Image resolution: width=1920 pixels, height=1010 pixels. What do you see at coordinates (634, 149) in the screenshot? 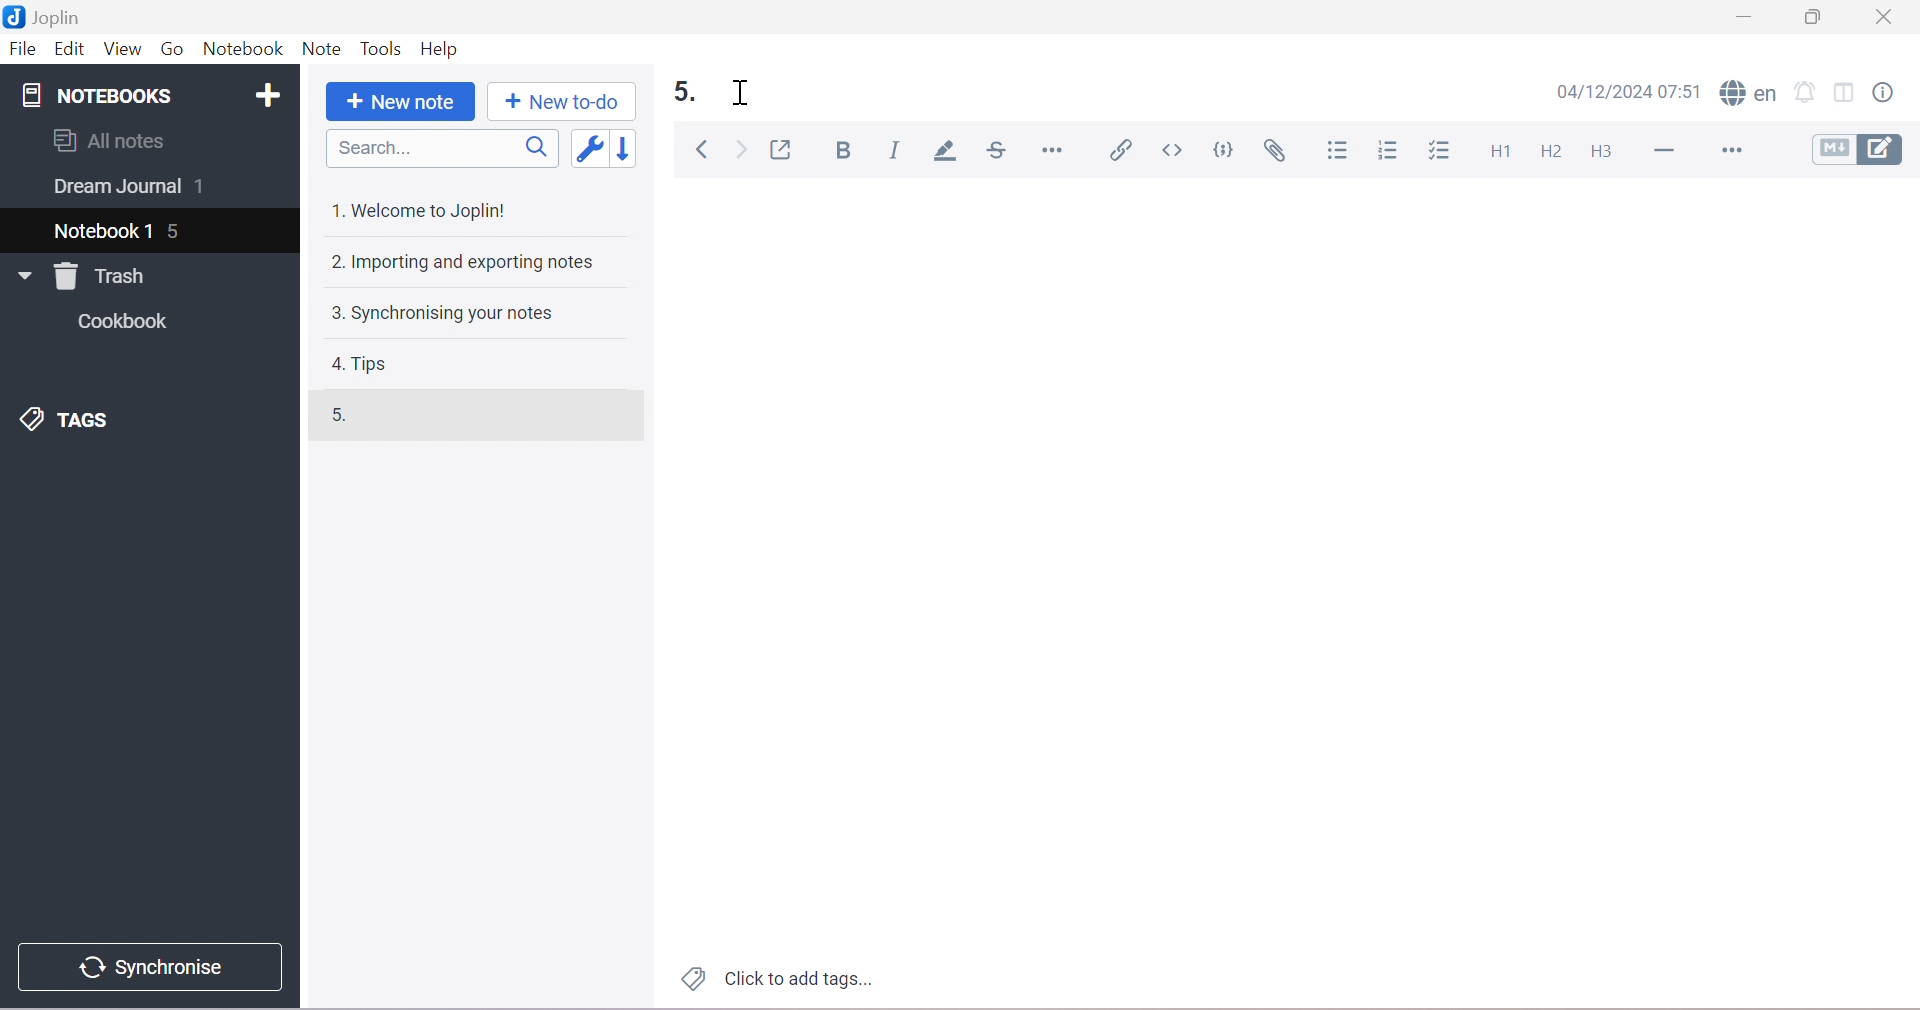
I see `Reverse sort order` at bounding box center [634, 149].